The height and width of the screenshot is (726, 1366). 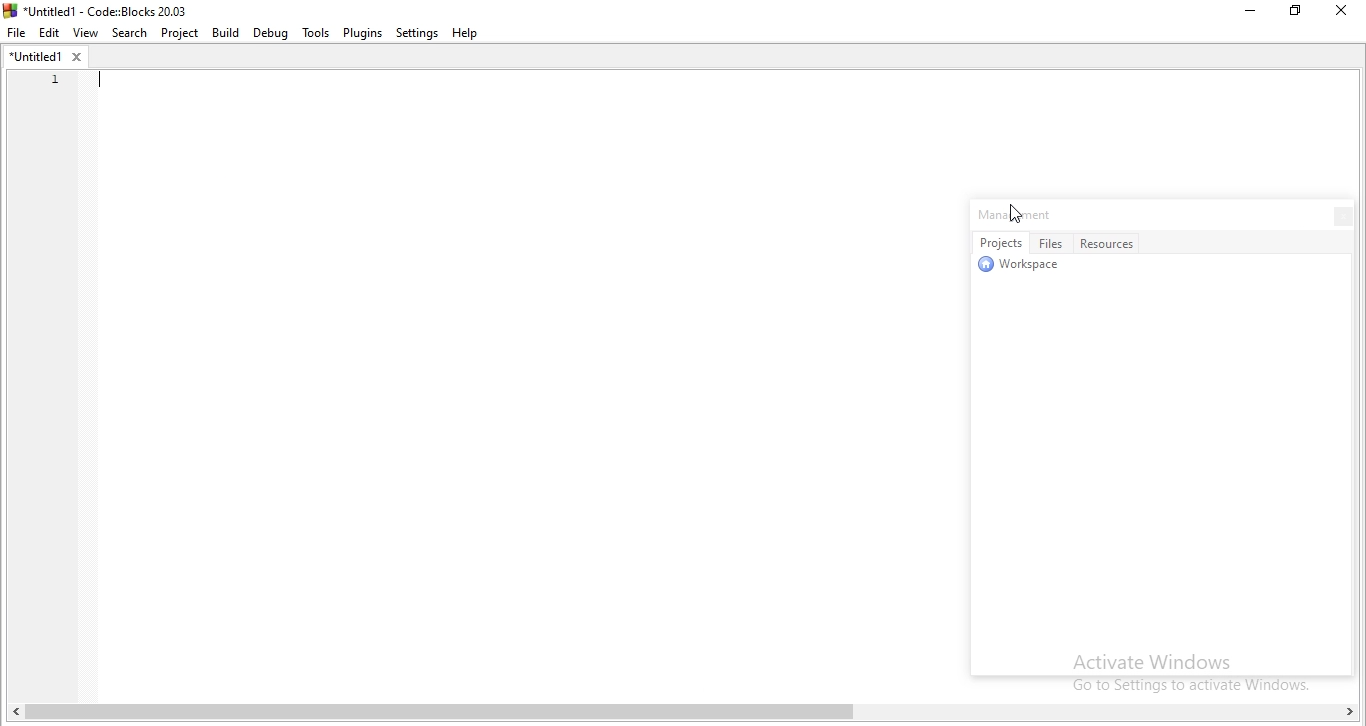 I want to click on Search , so click(x=130, y=33).